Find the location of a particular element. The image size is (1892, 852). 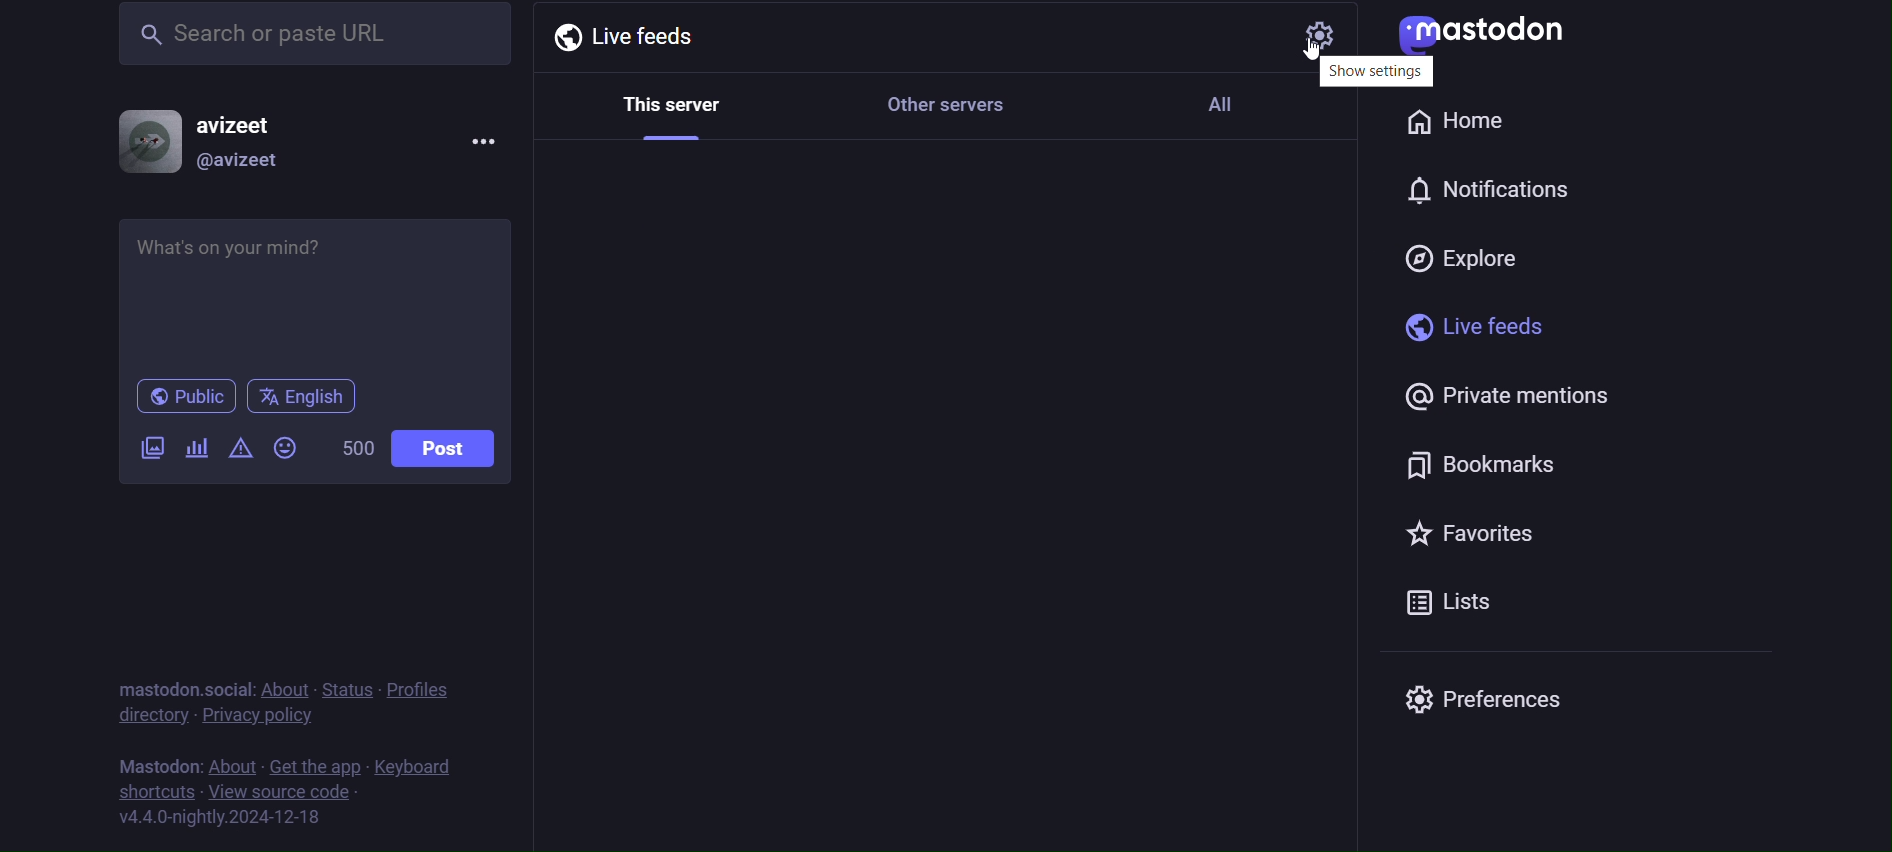

view source code is located at coordinates (296, 793).